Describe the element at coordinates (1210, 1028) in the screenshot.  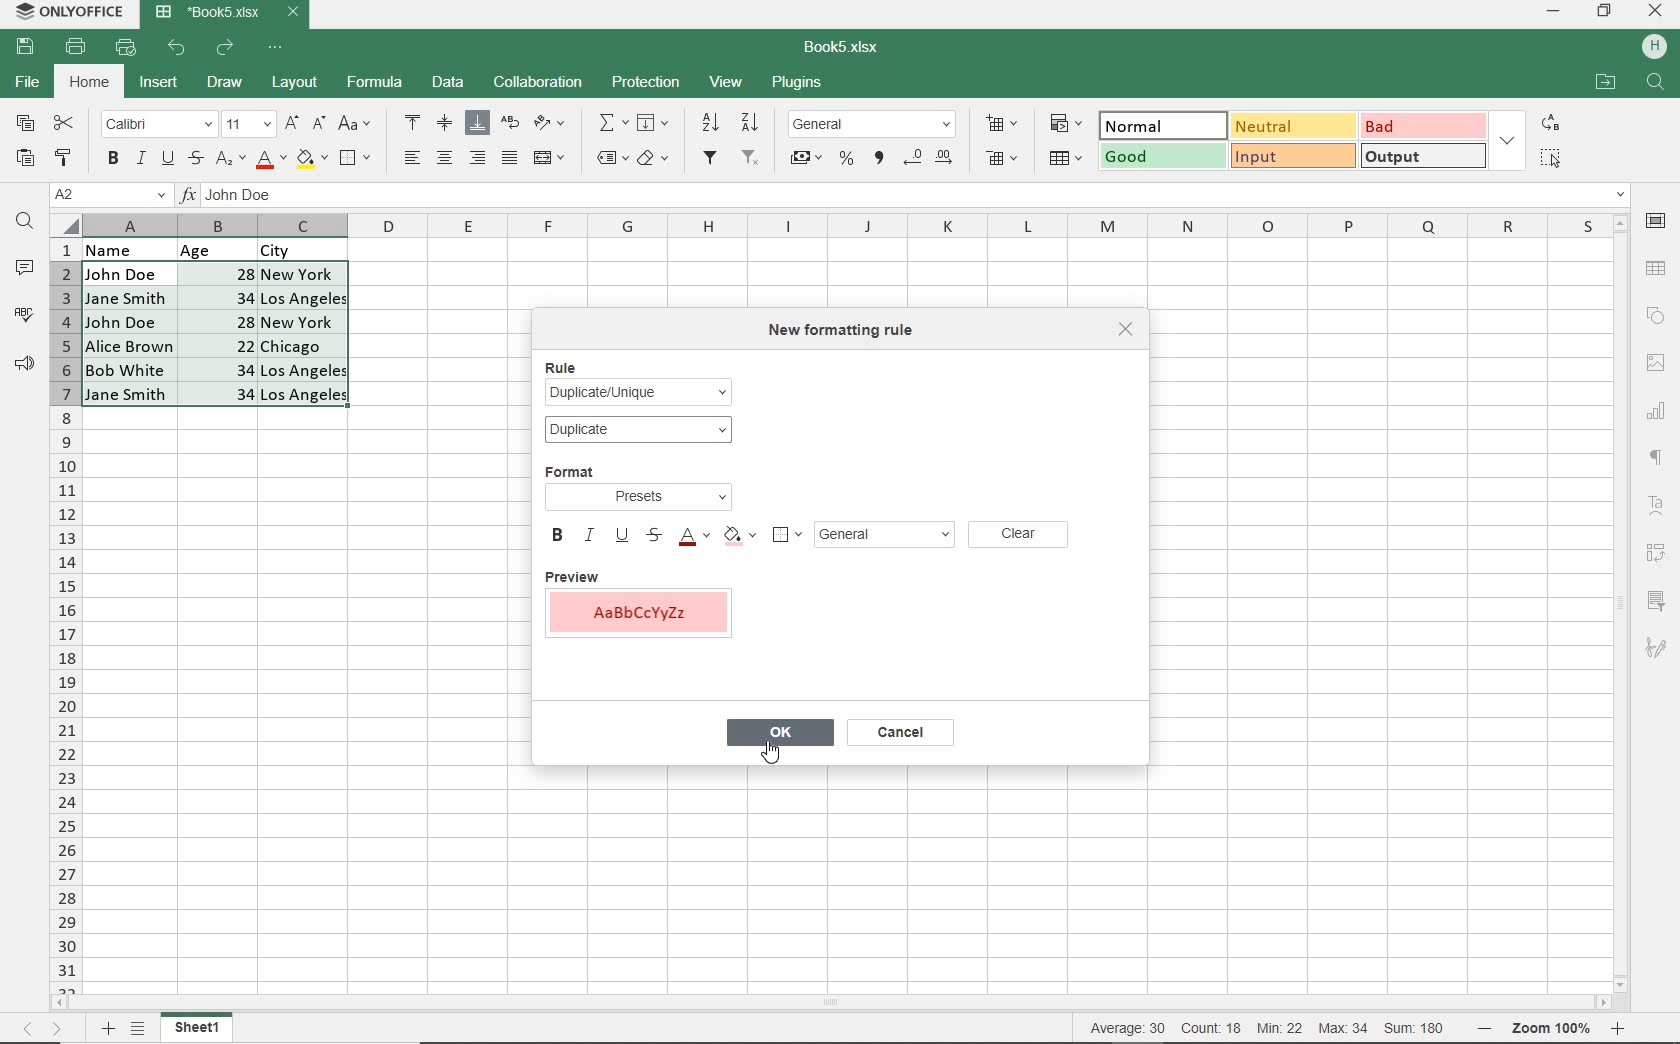
I see `count` at that location.